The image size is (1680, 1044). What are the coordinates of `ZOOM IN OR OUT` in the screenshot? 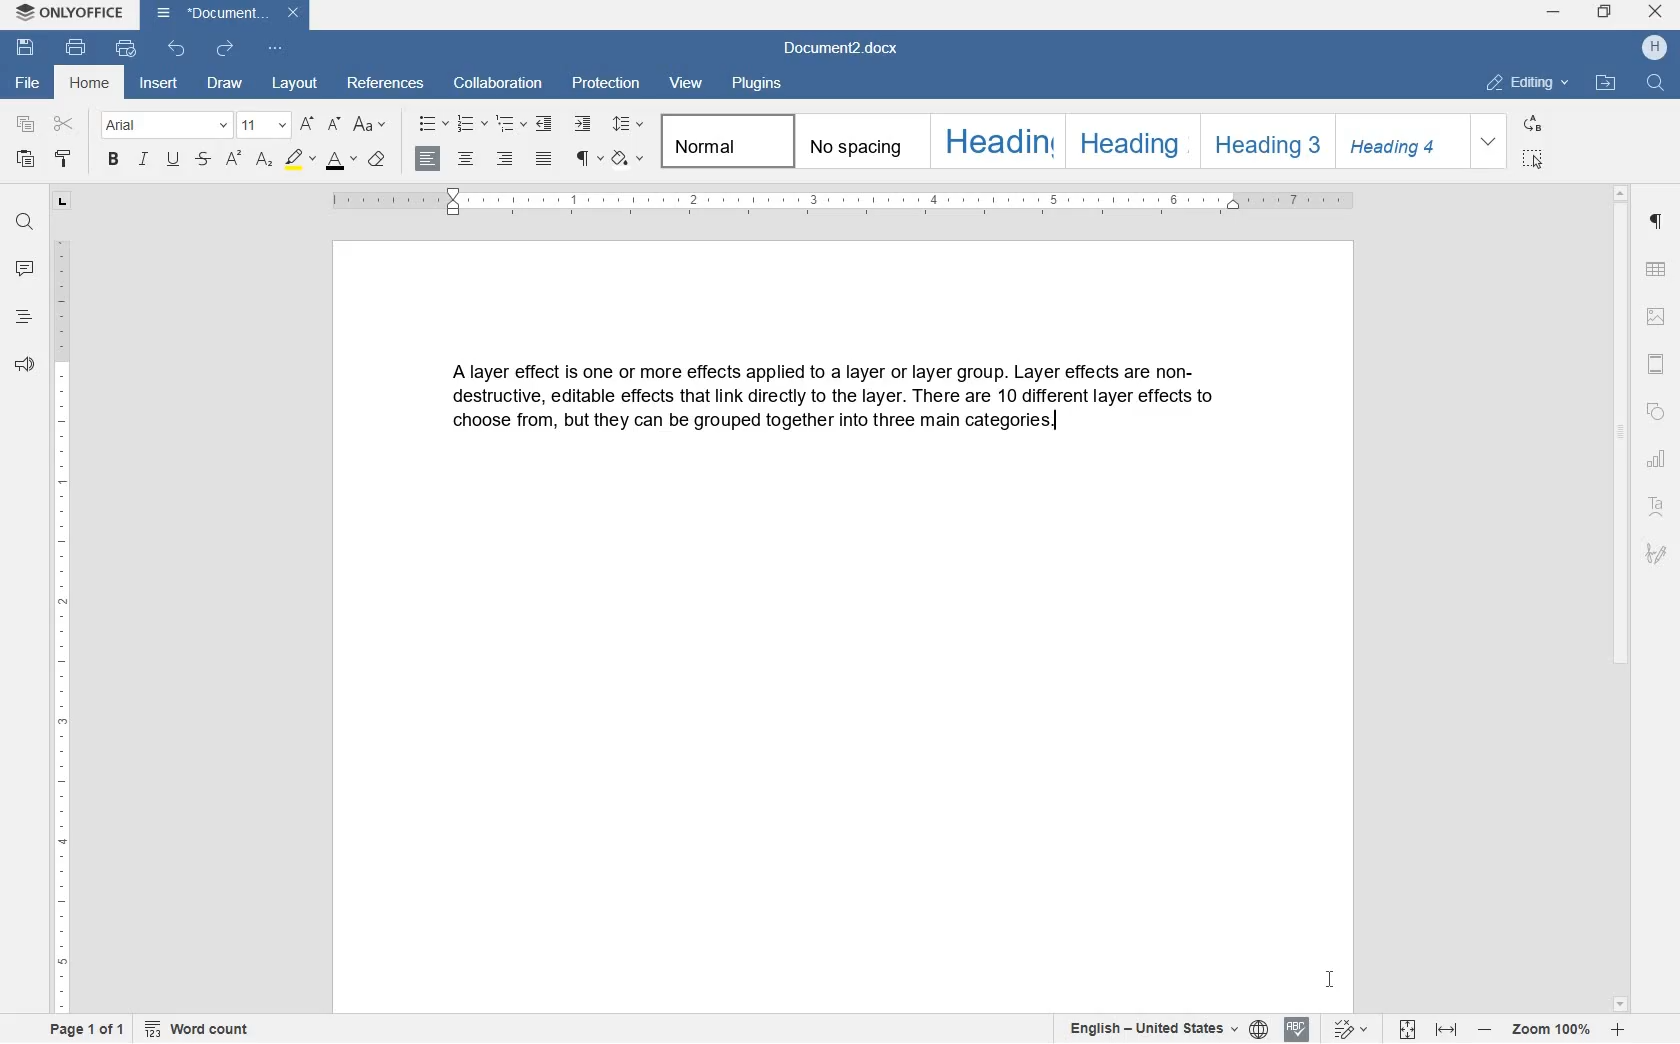 It's located at (1551, 1032).